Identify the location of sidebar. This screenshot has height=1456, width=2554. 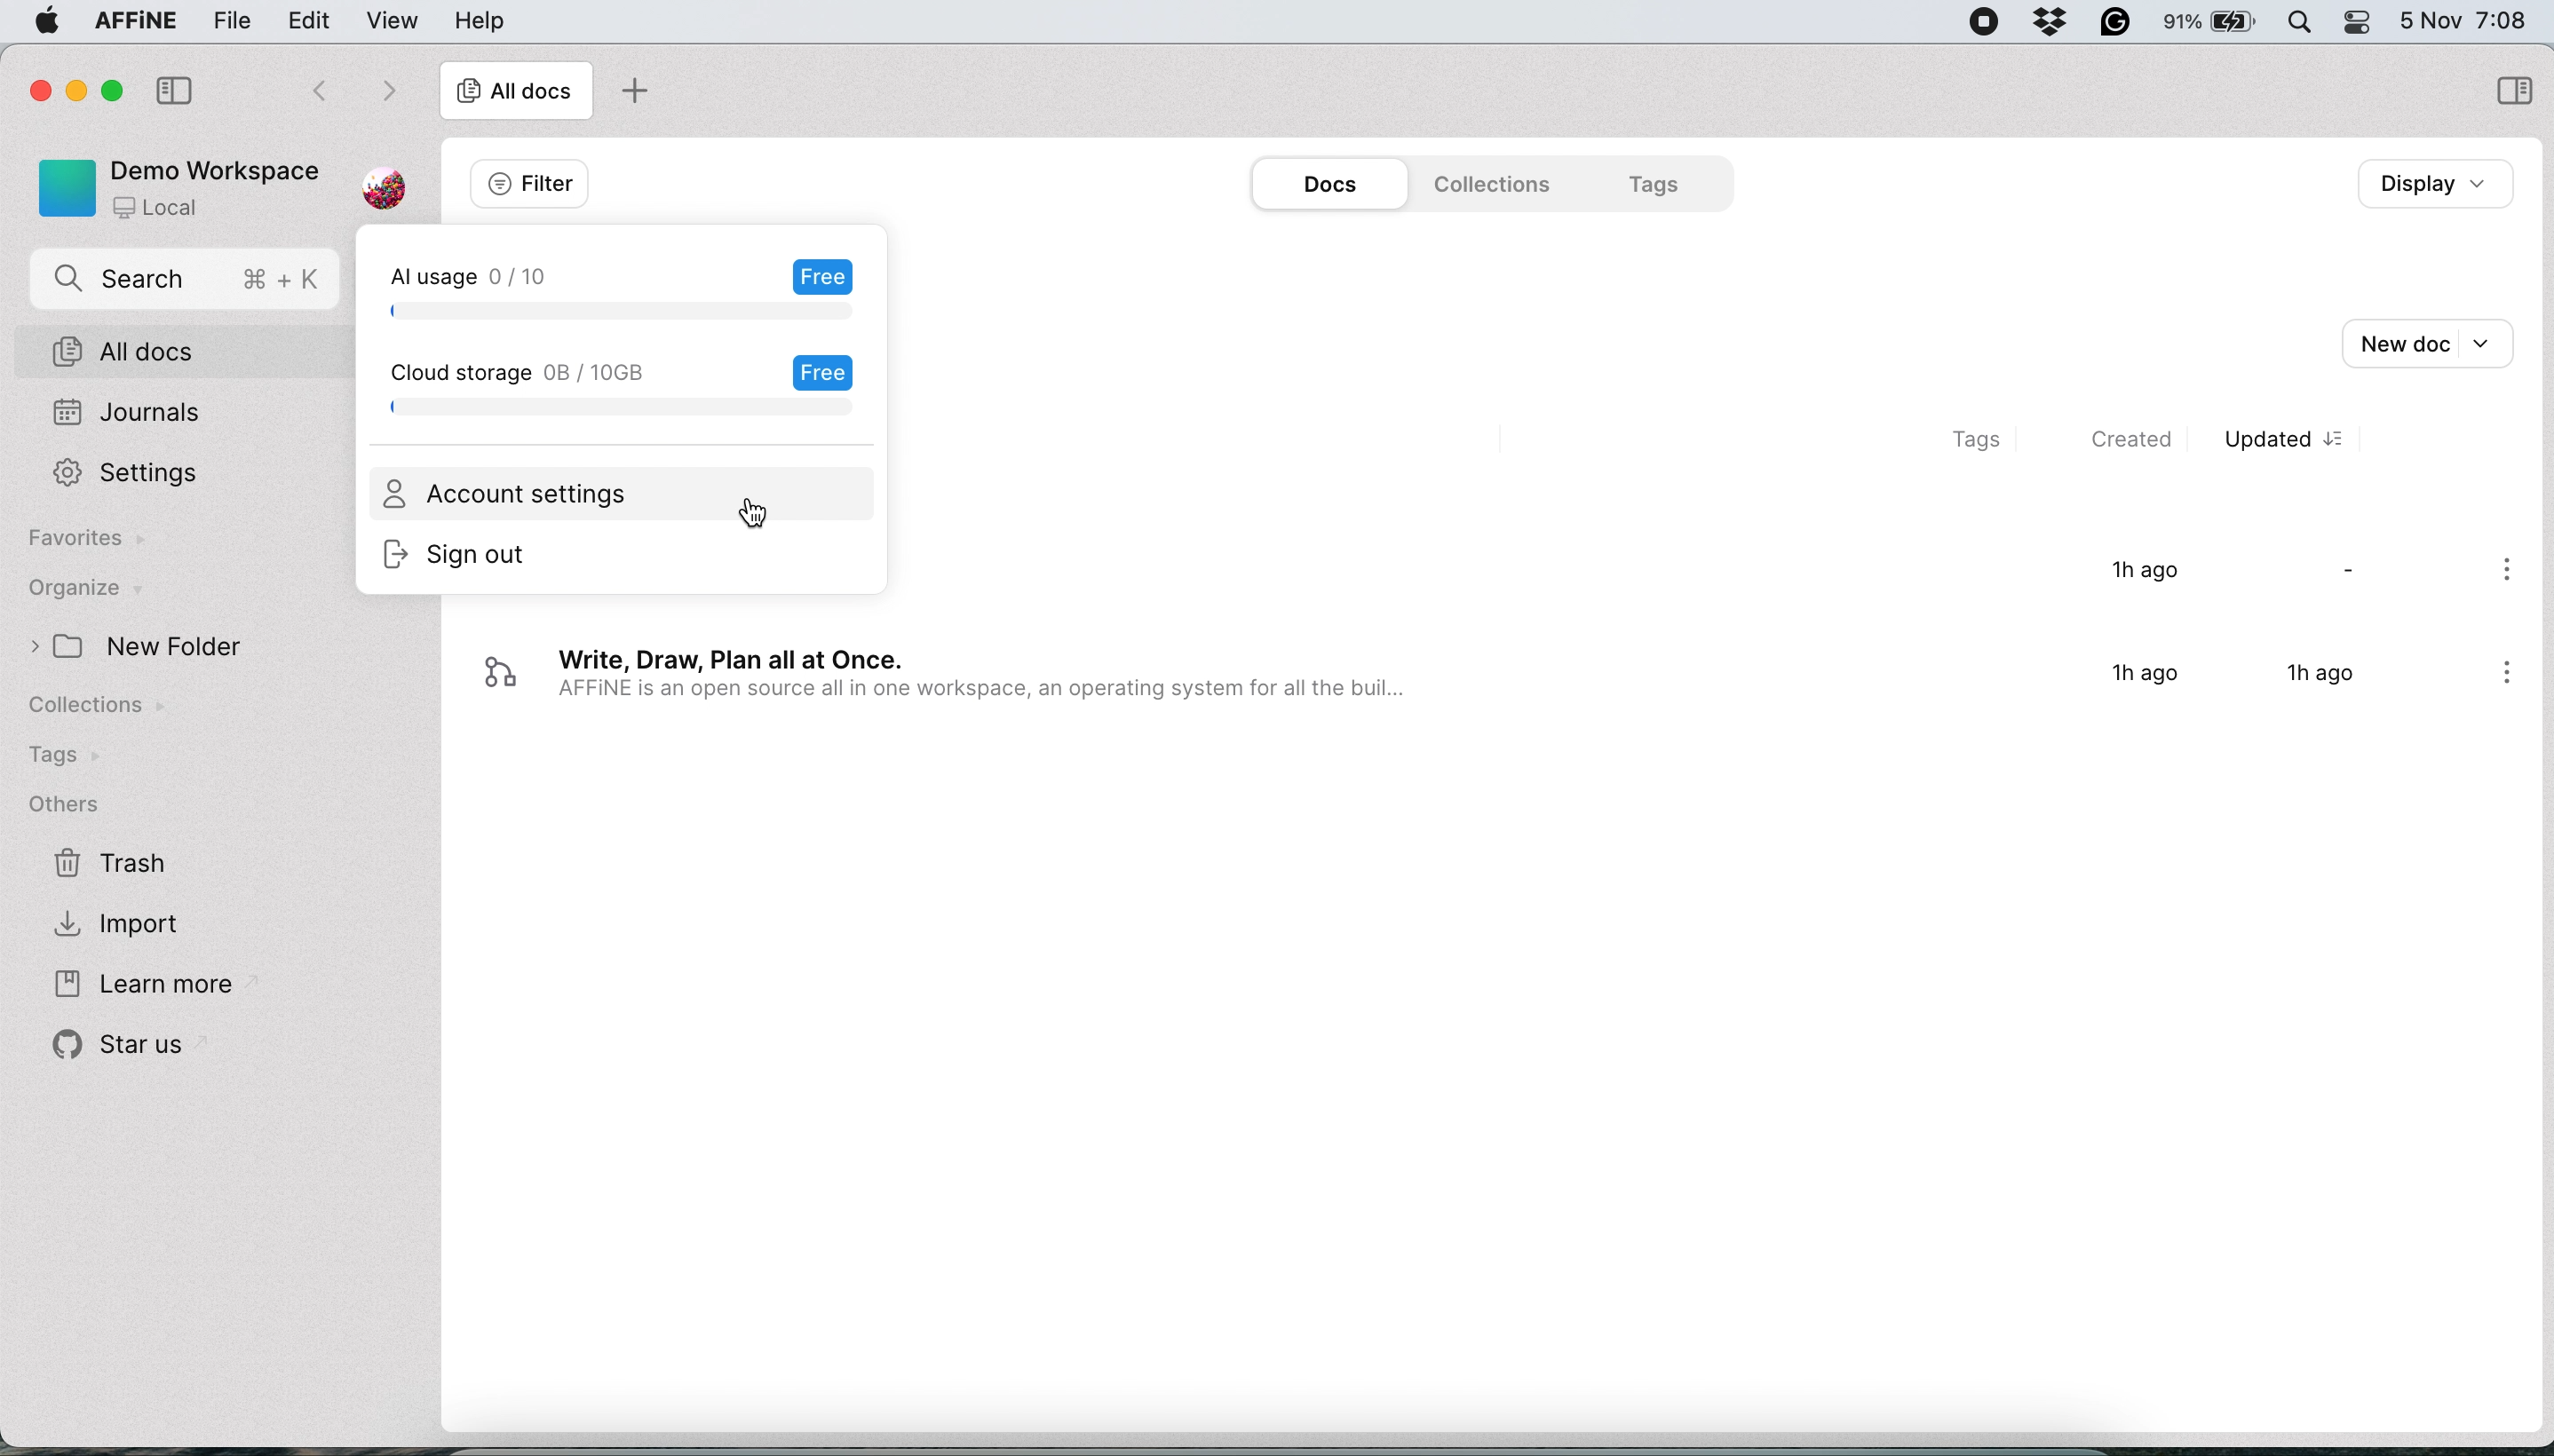
(2511, 88).